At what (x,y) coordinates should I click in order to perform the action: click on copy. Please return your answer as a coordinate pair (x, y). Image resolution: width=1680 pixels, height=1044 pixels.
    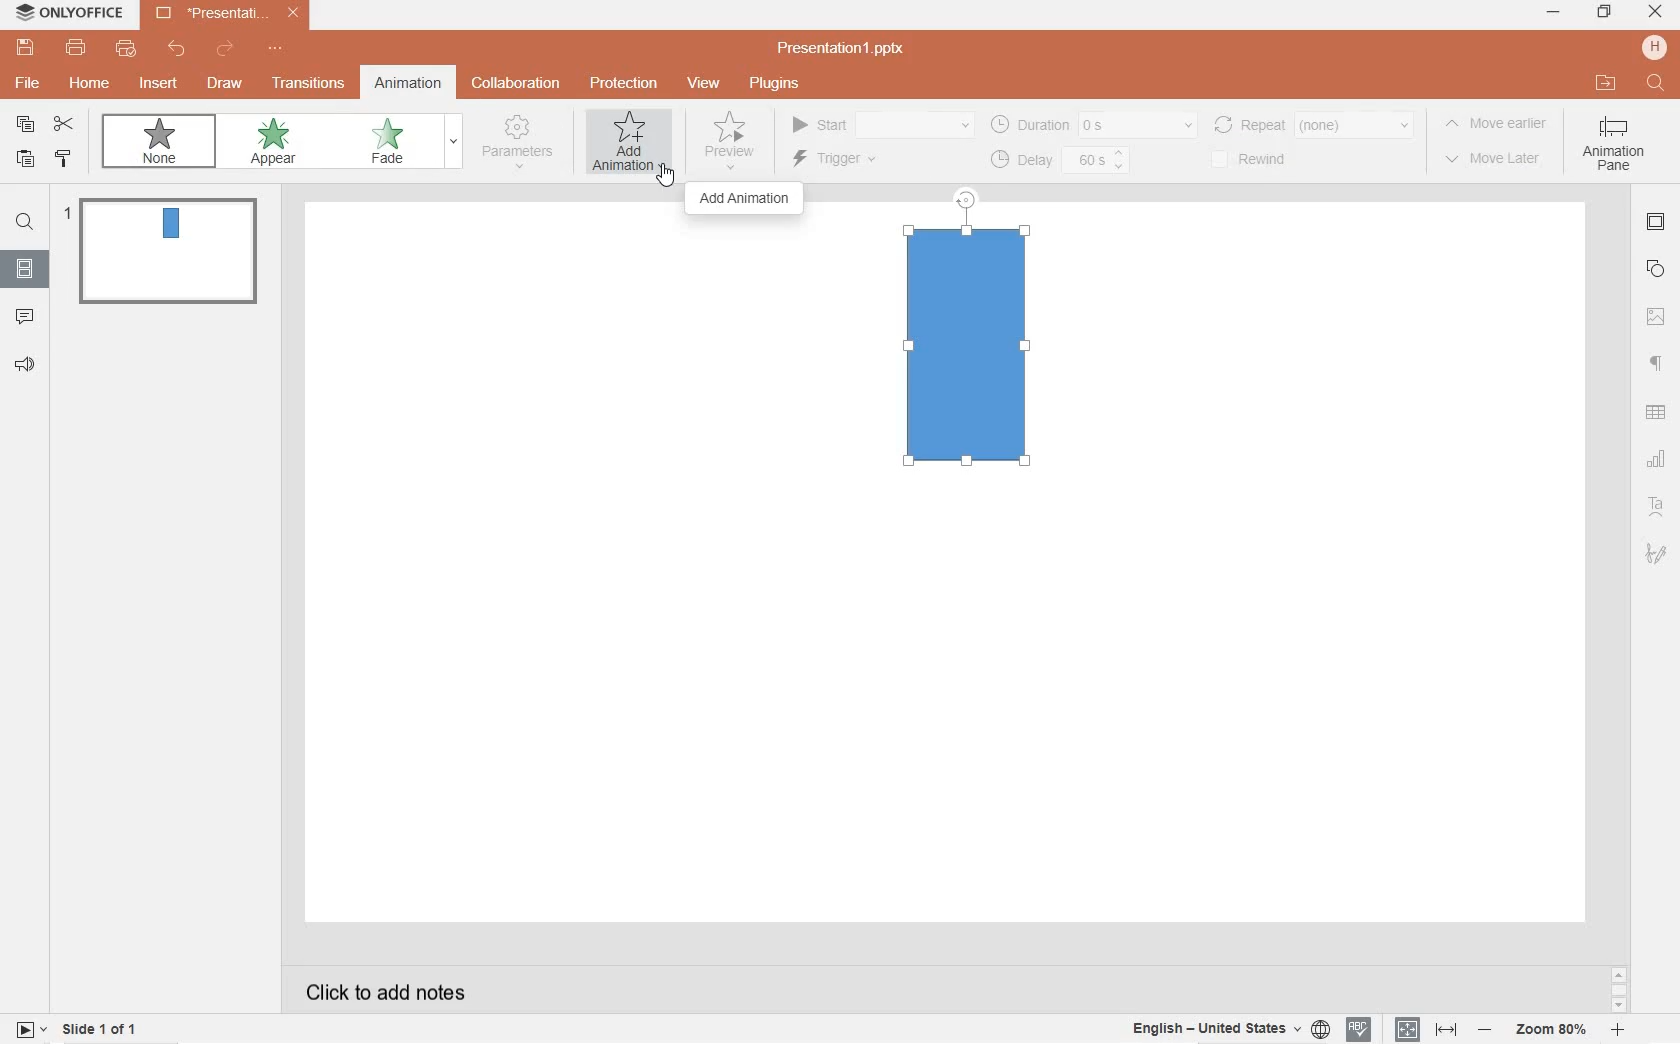
    Looking at the image, I should click on (26, 124).